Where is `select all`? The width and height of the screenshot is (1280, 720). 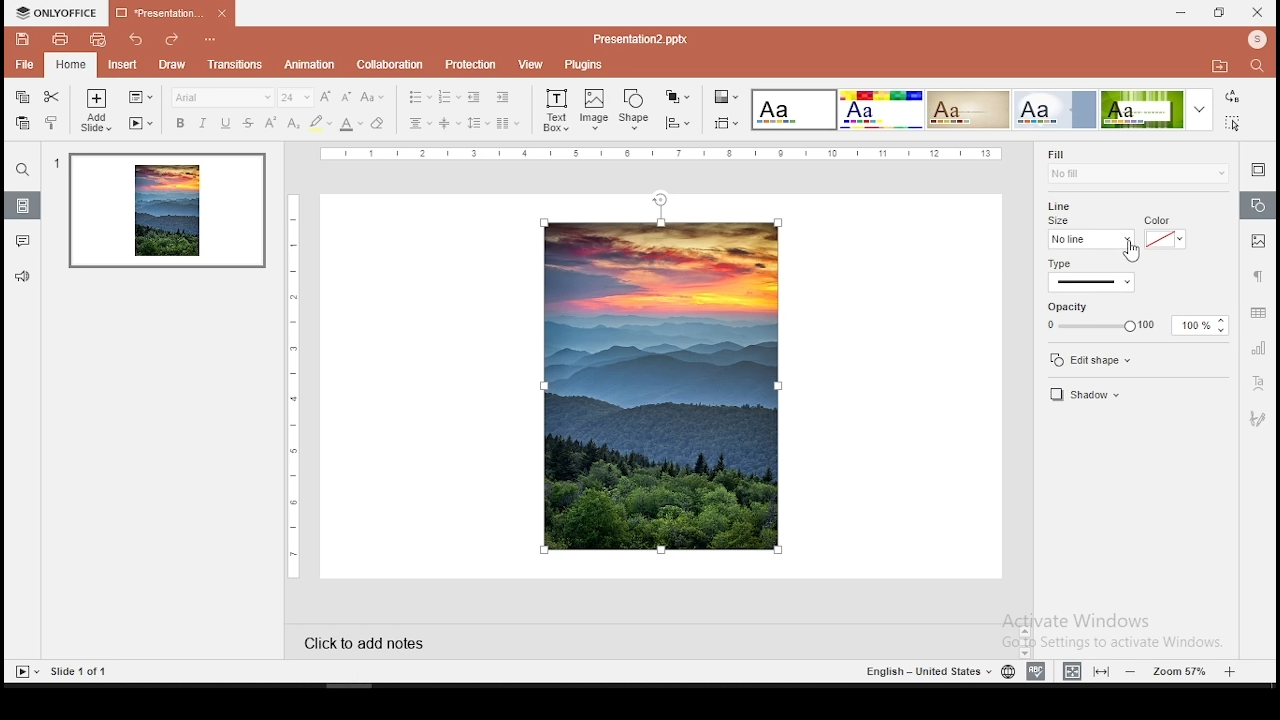
select all is located at coordinates (1232, 123).